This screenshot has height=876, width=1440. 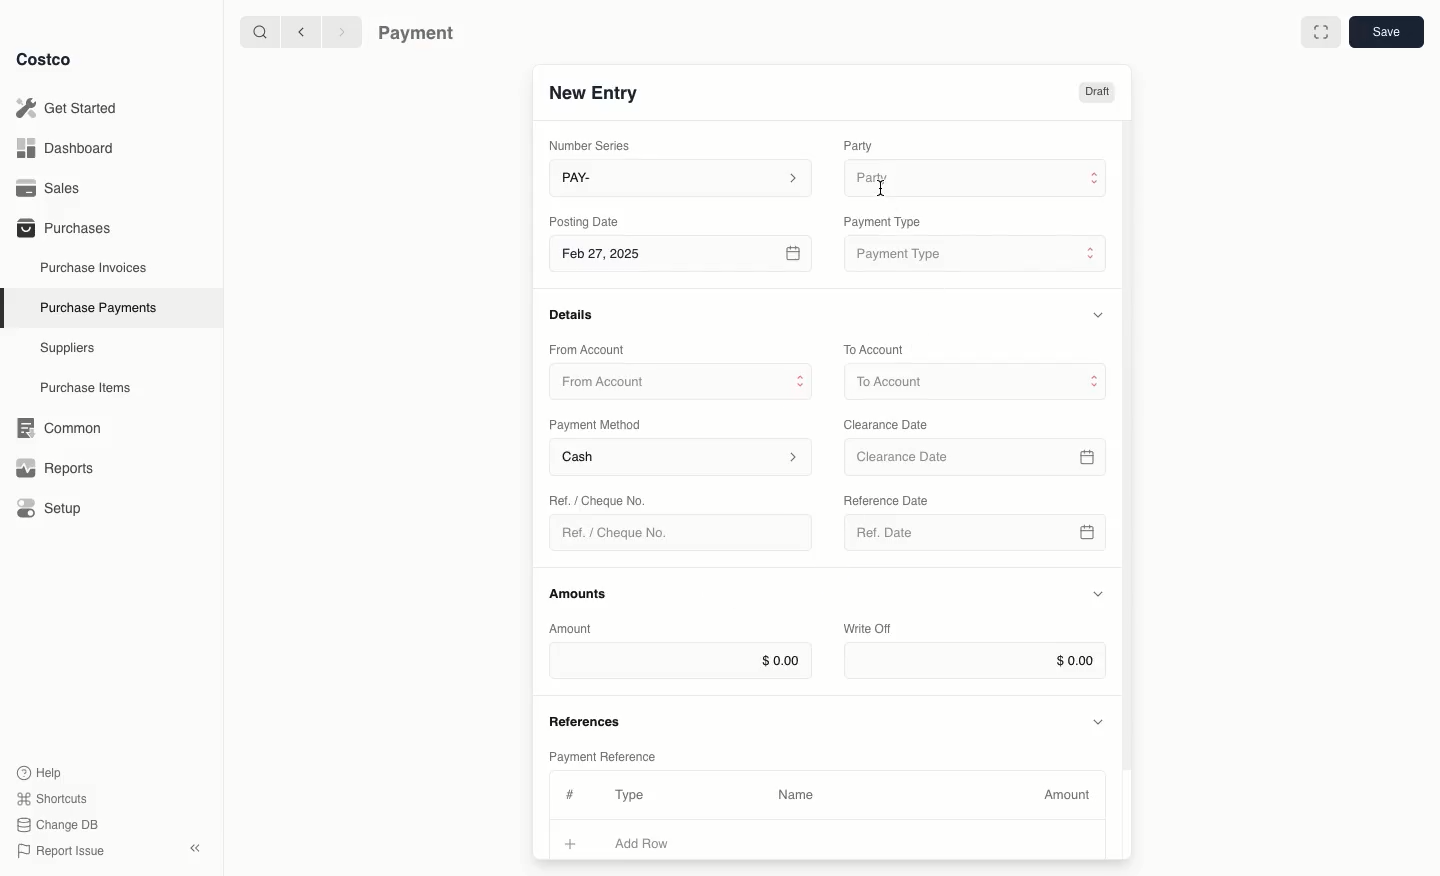 I want to click on Ret. / Cheque No., so click(x=600, y=499).